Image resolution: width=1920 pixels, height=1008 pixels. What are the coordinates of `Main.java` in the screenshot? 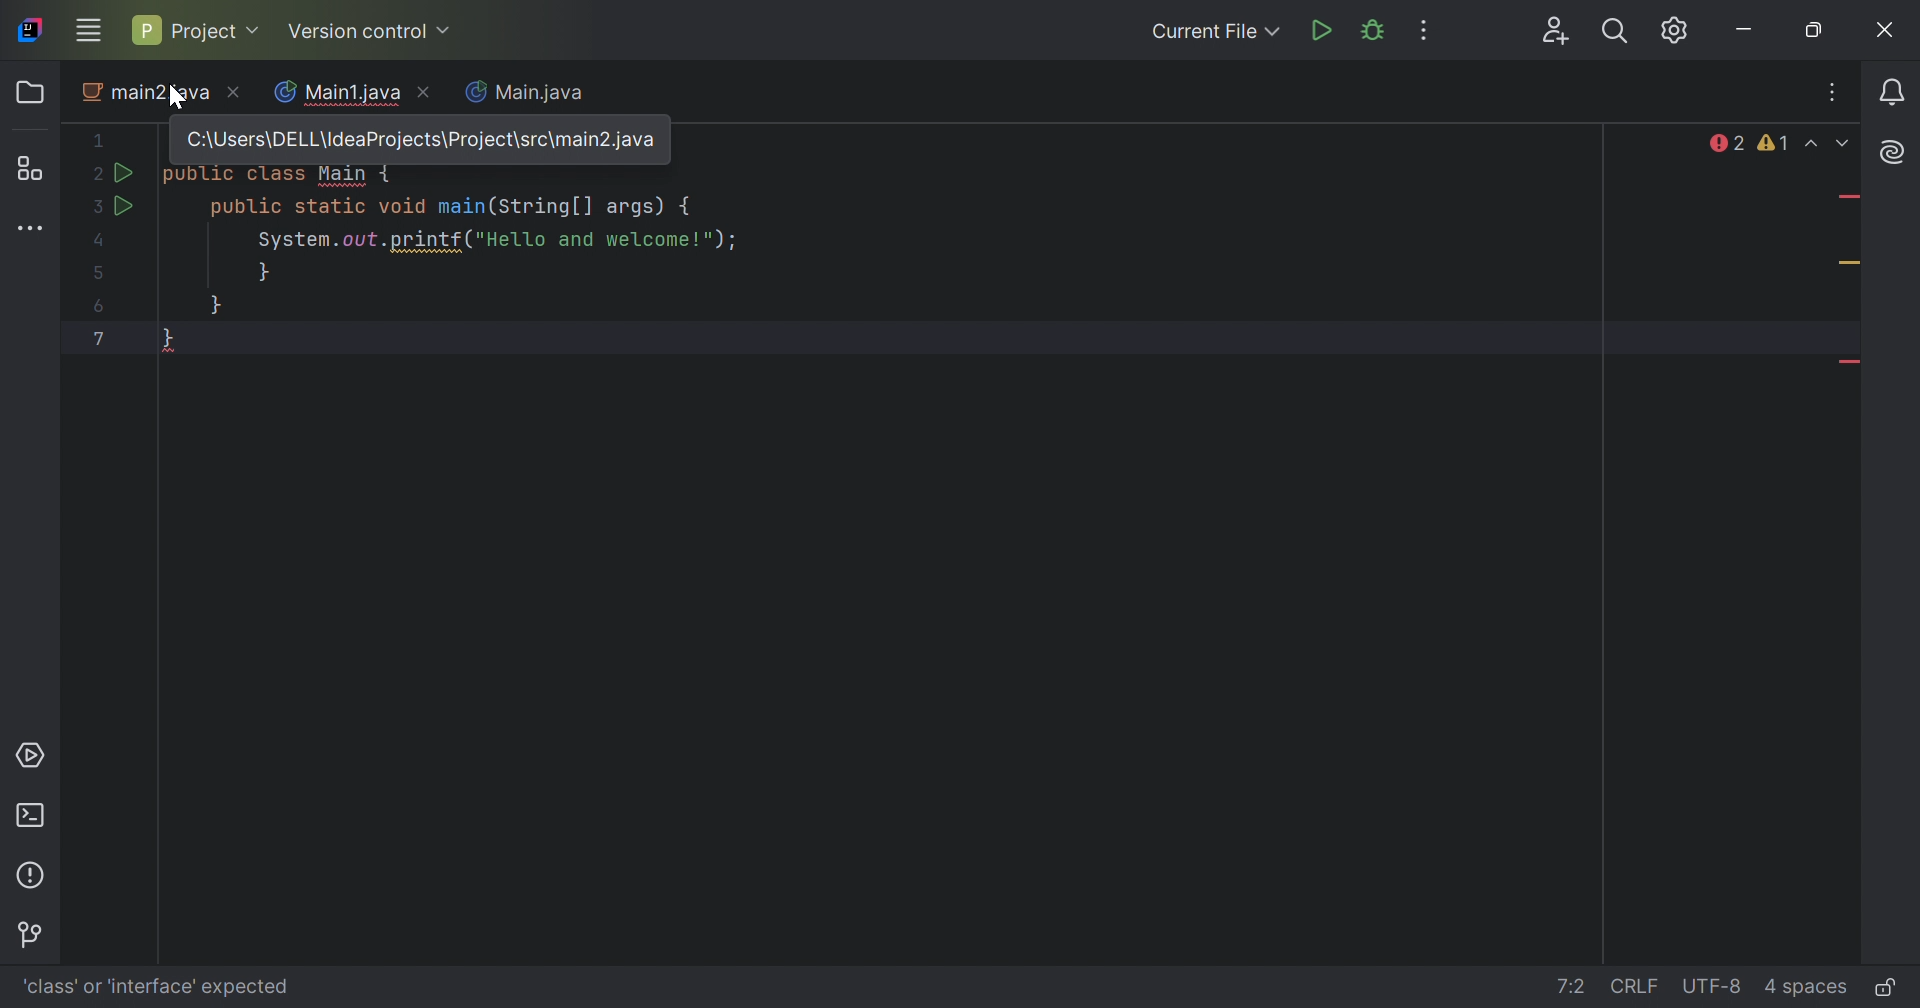 It's located at (532, 94).